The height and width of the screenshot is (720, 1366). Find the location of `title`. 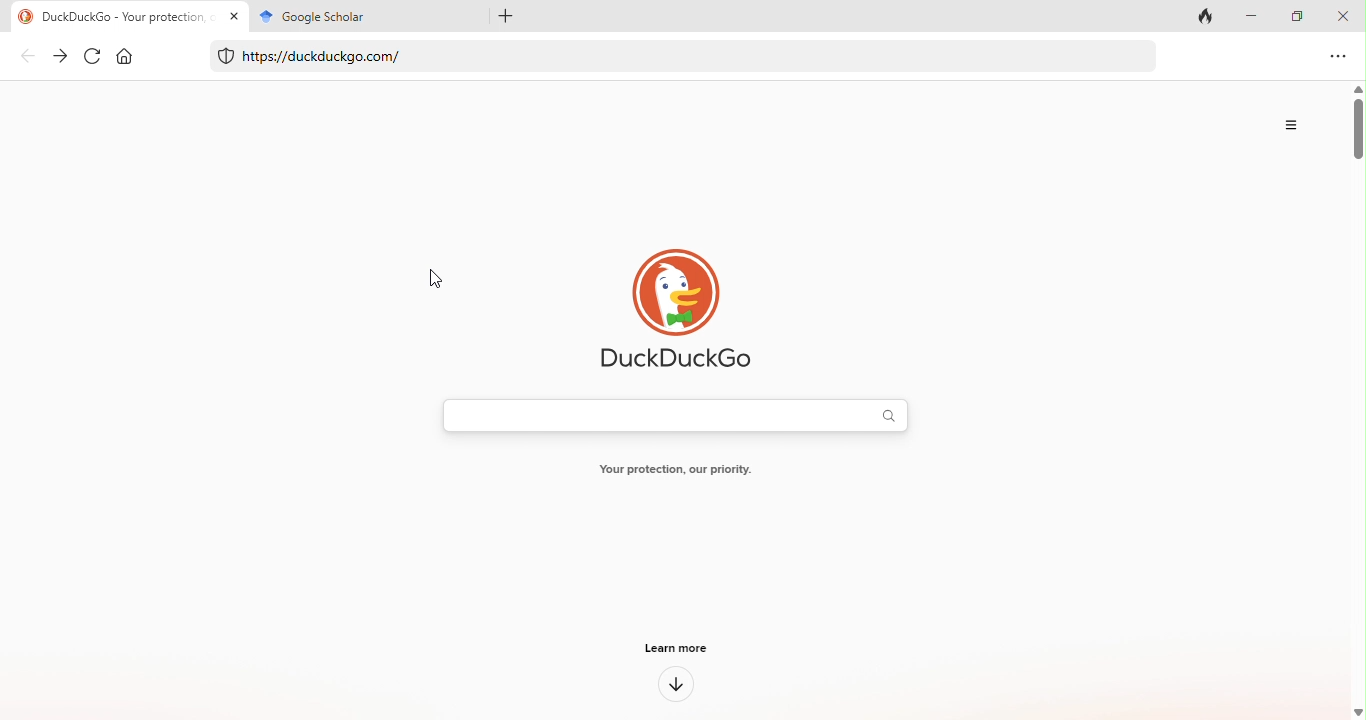

title is located at coordinates (363, 15).